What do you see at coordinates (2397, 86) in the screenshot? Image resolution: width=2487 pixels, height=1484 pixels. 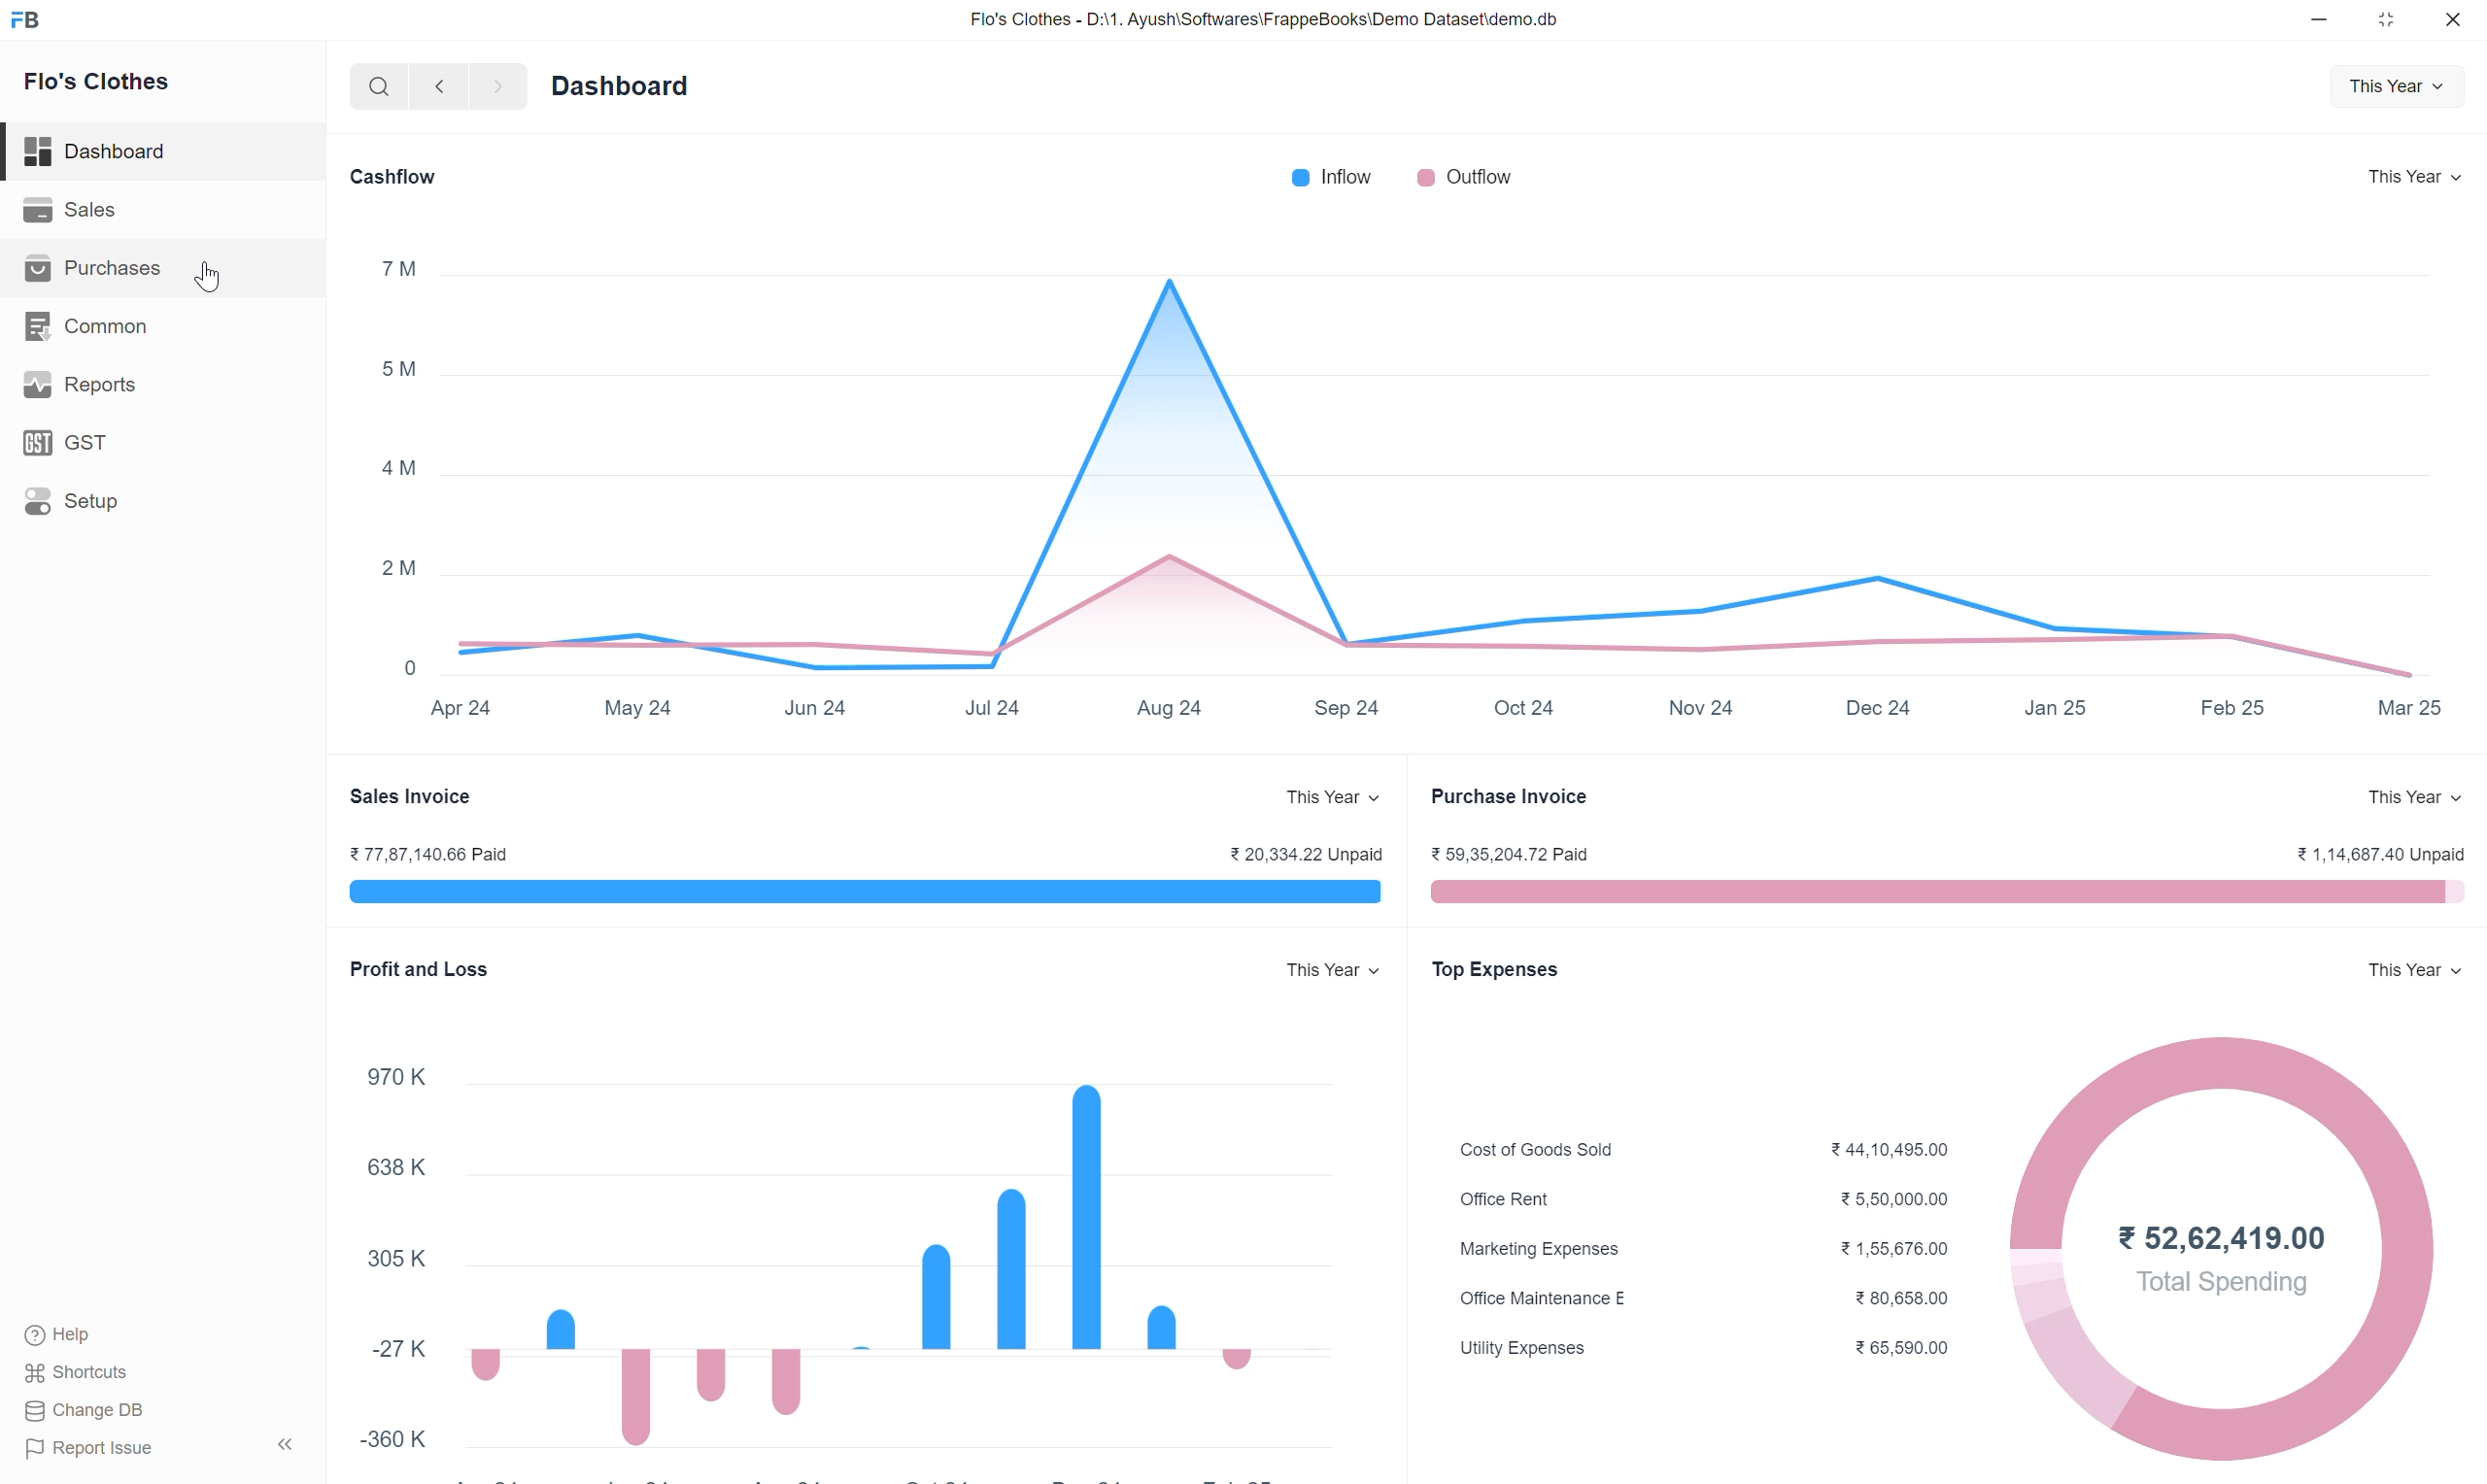 I see `This Year` at bounding box center [2397, 86].